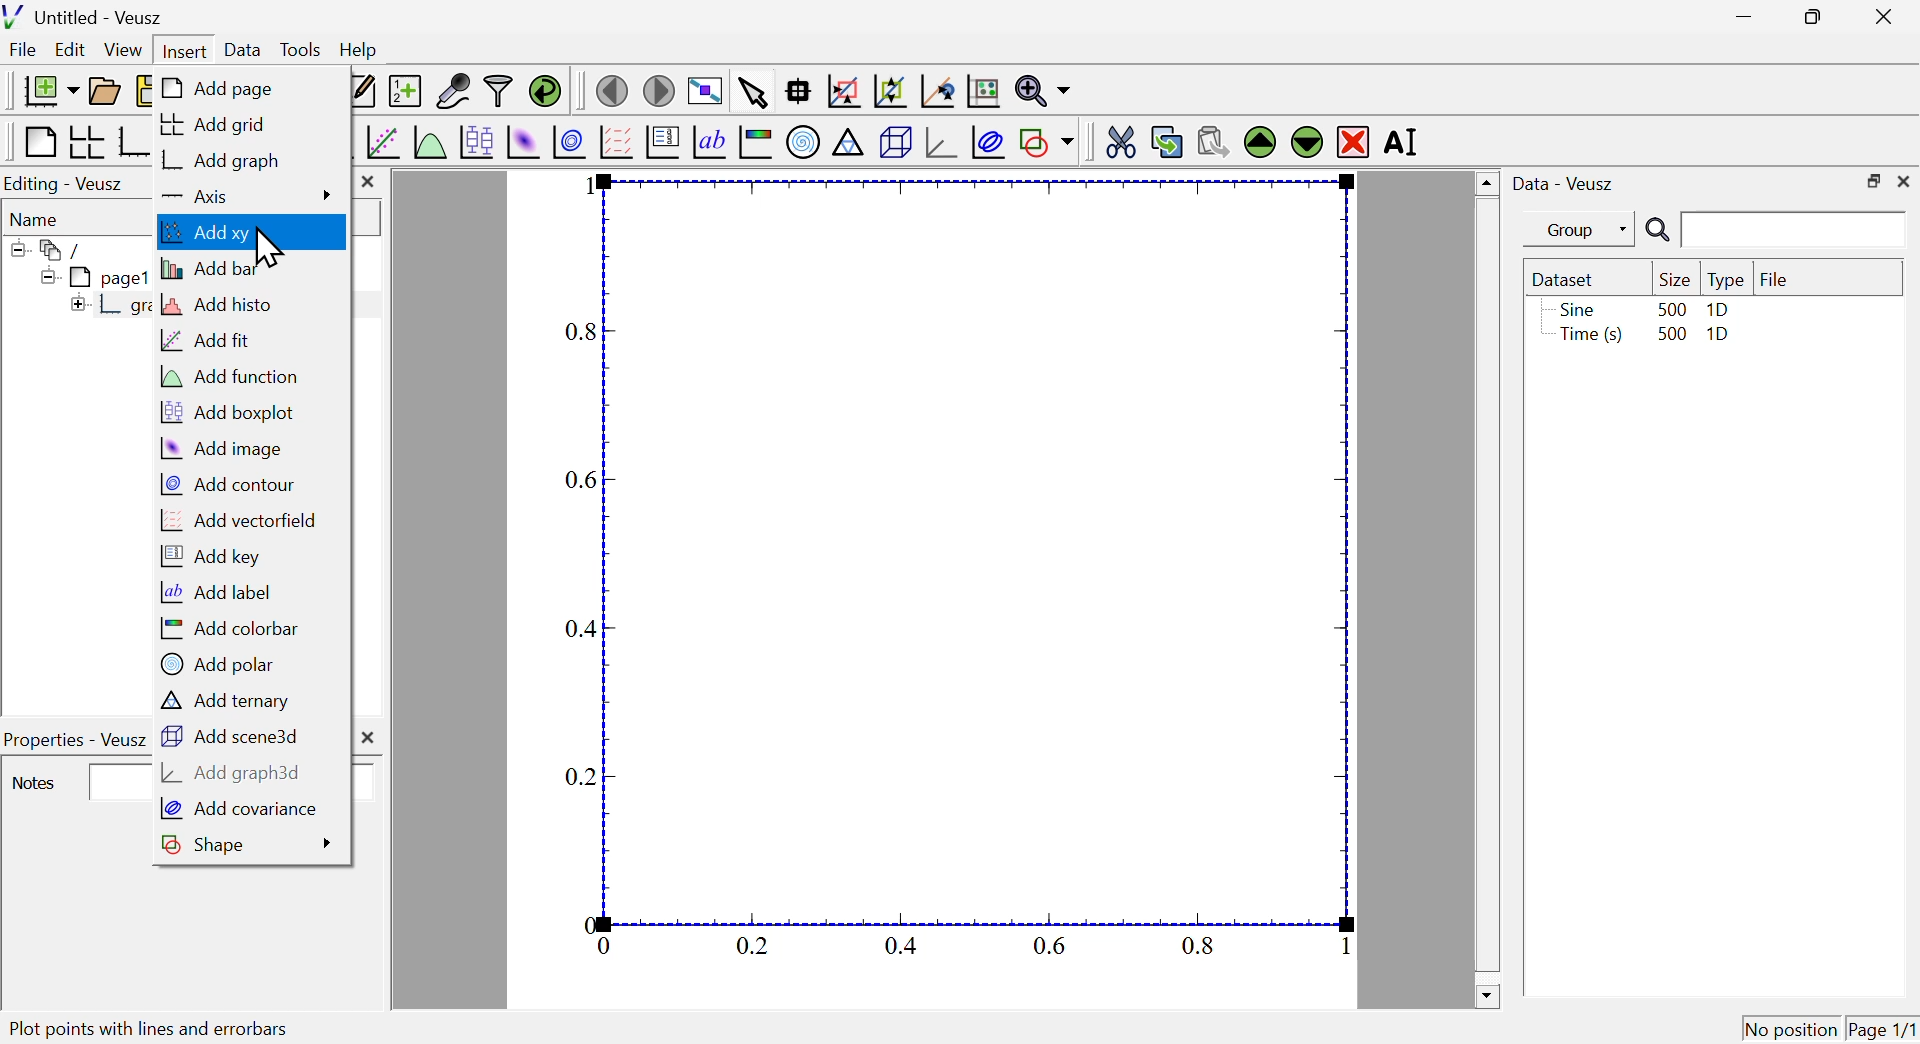 This screenshot has height=1044, width=1920. What do you see at coordinates (544, 90) in the screenshot?
I see `reload linked datasets` at bounding box center [544, 90].